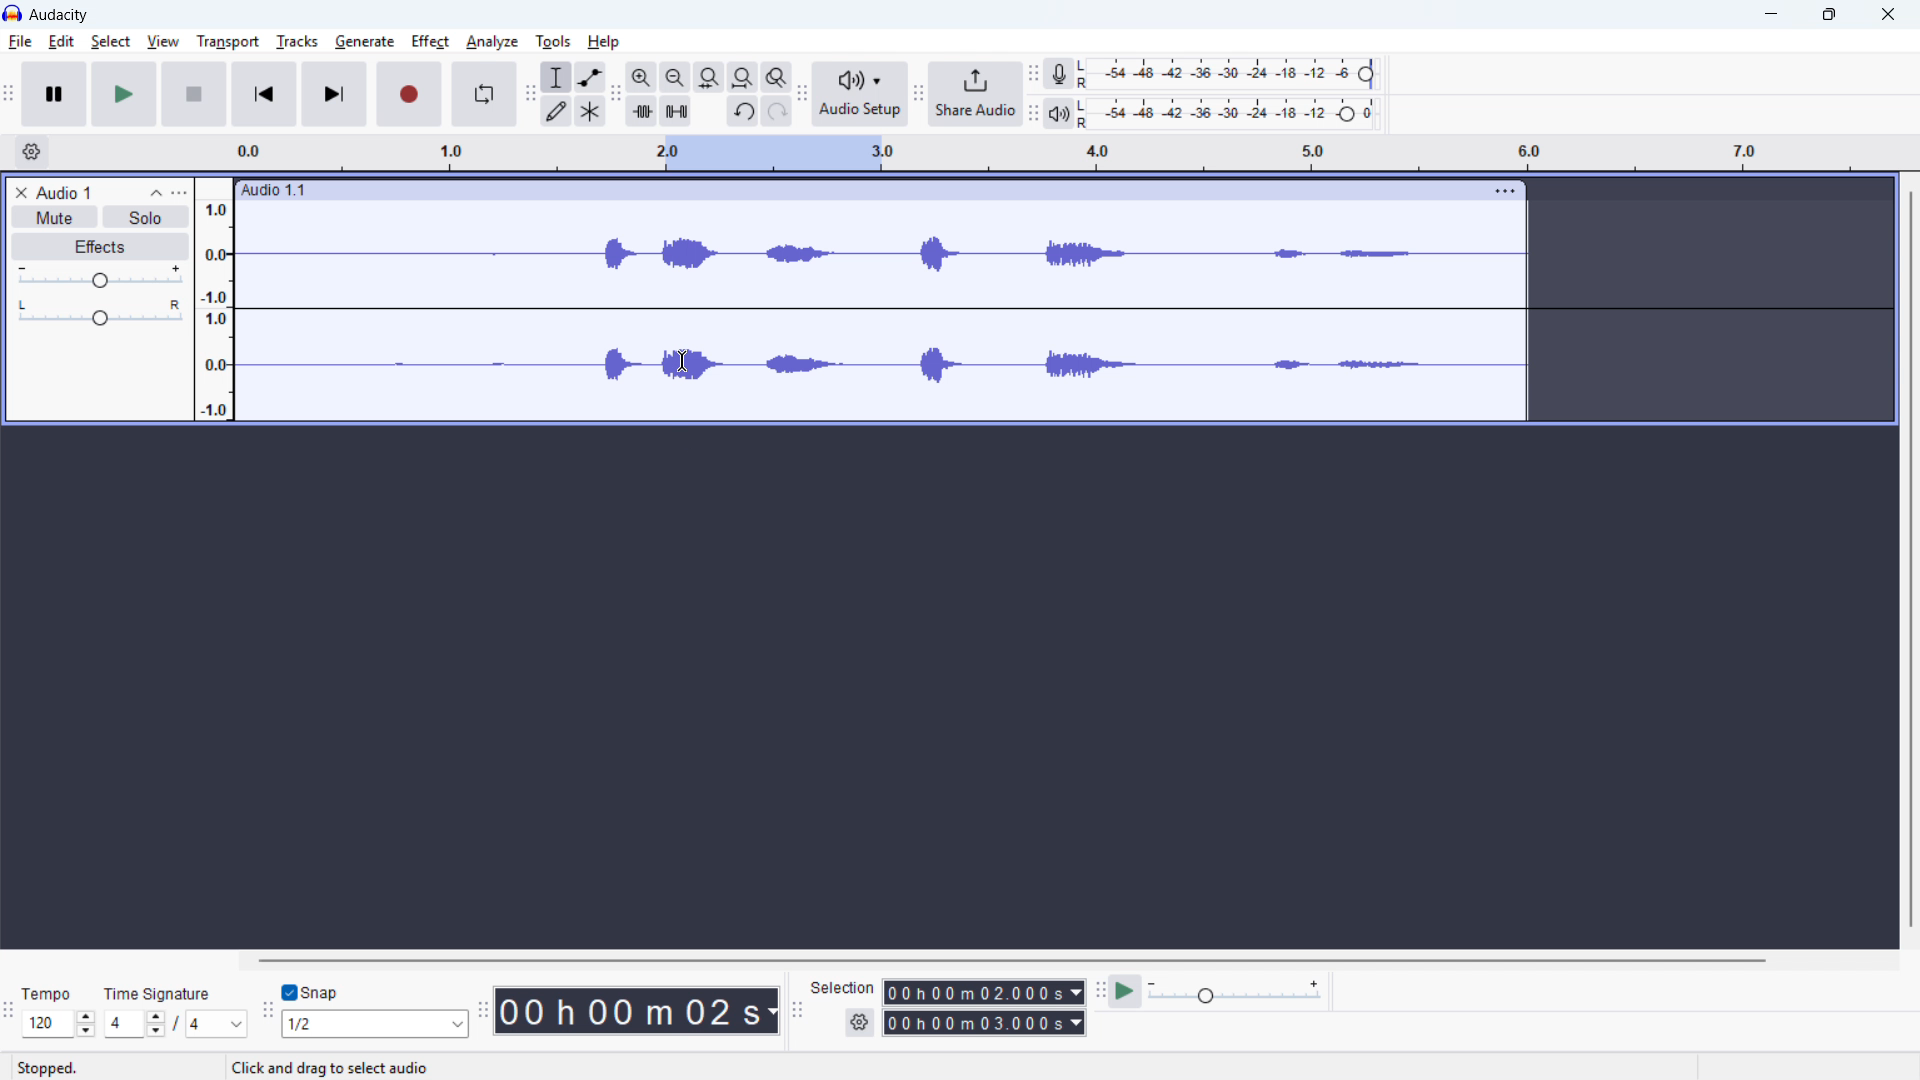 The width and height of the screenshot is (1920, 1080). Describe the element at coordinates (674, 78) in the screenshot. I see `Zoom out` at that location.